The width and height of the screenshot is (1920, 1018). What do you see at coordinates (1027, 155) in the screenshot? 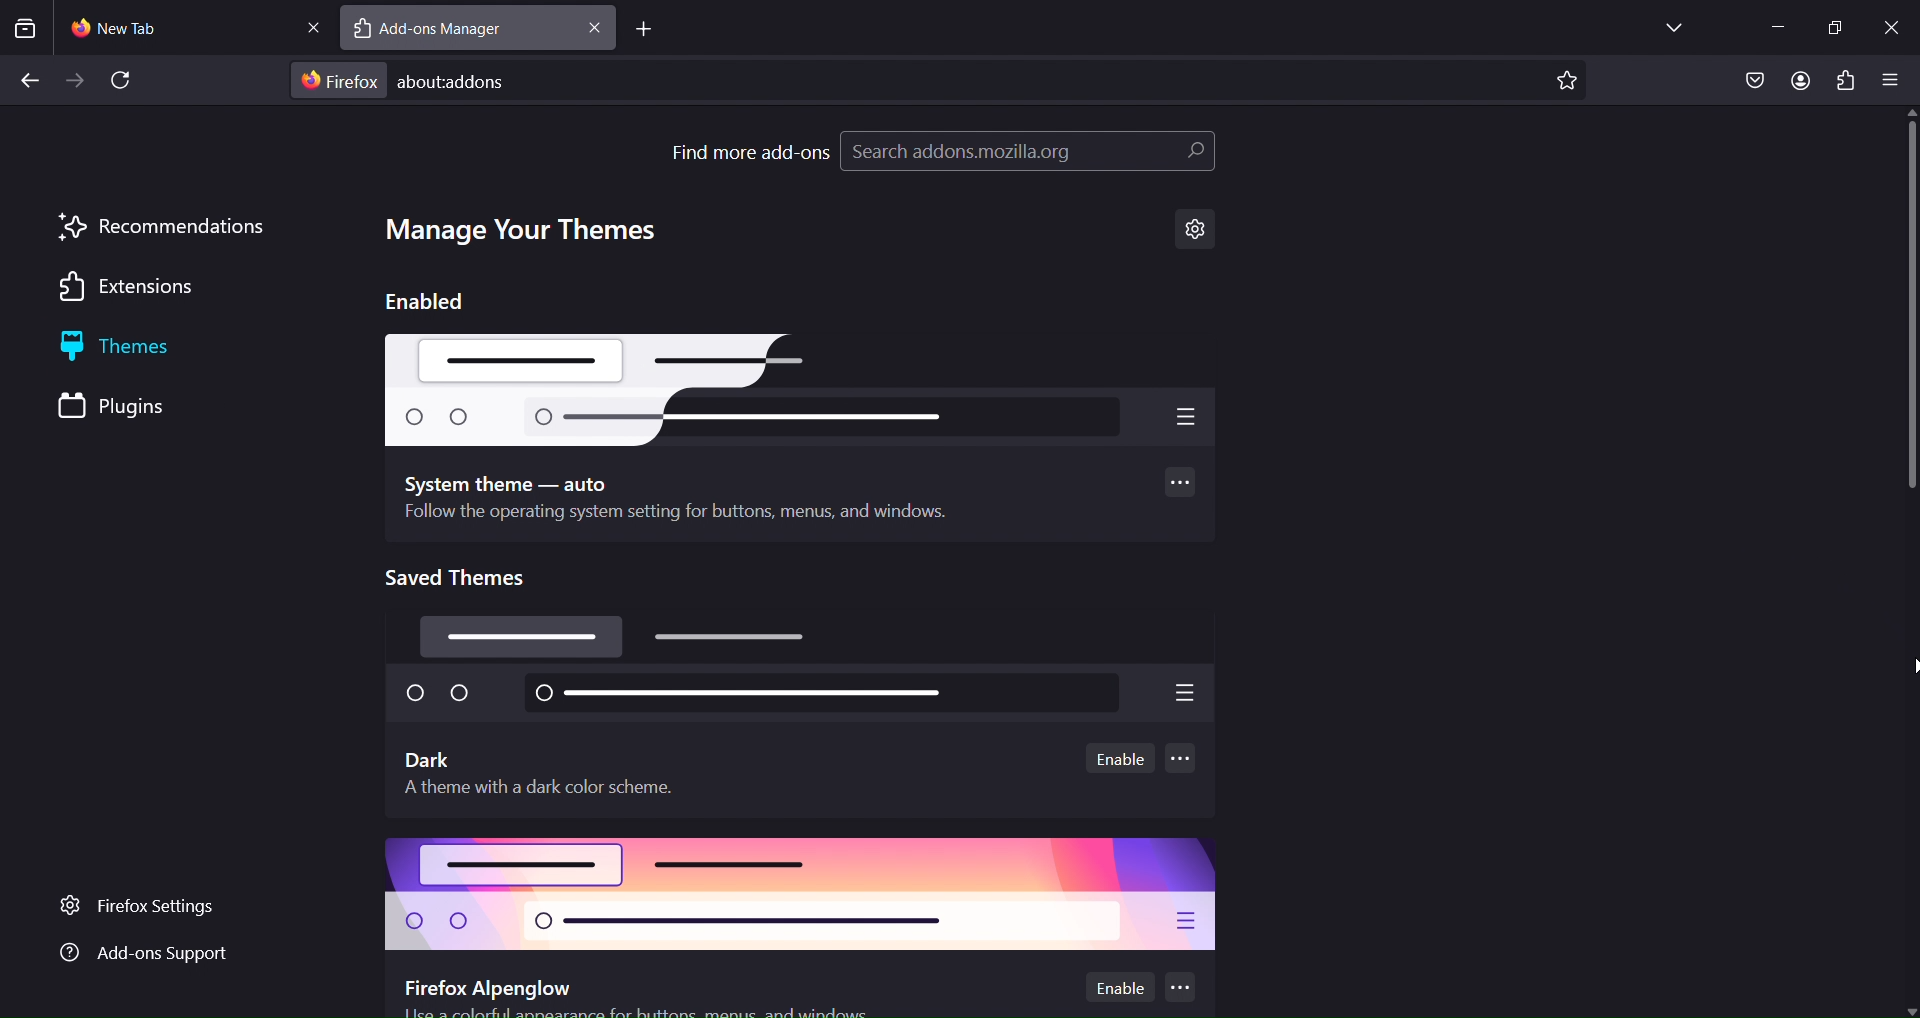
I see `search addons.mozilla.org` at bounding box center [1027, 155].